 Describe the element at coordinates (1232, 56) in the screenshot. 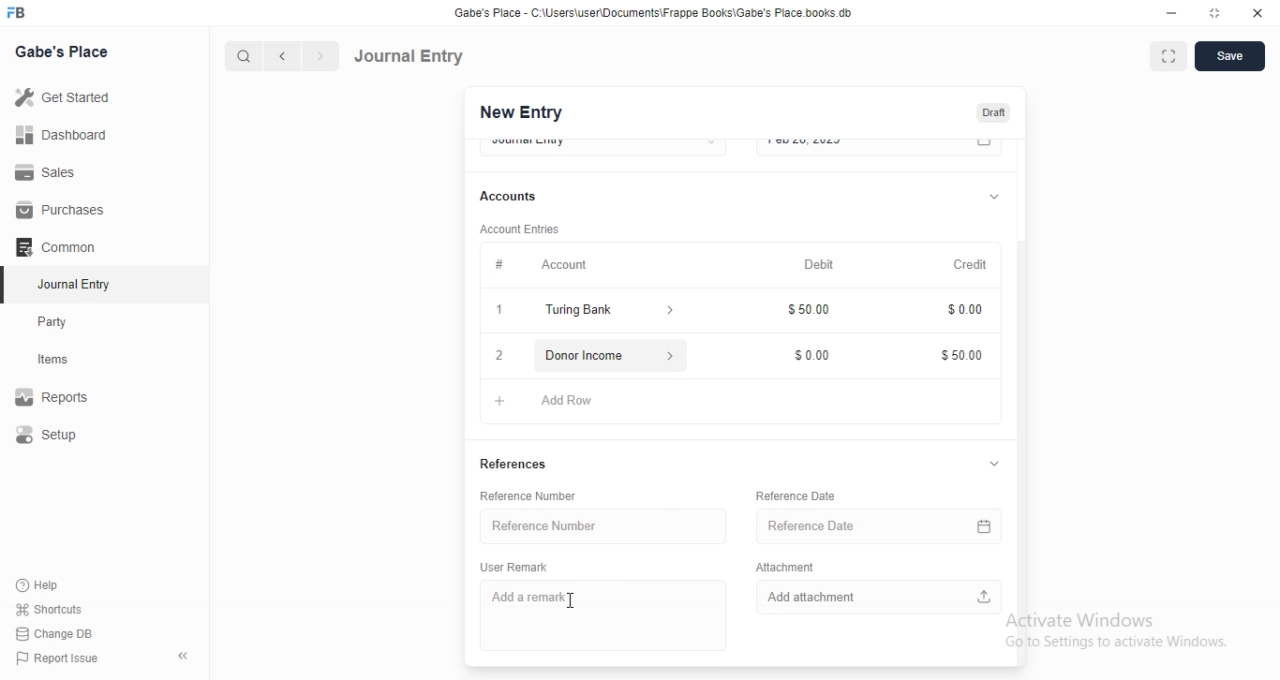

I see `save` at that location.